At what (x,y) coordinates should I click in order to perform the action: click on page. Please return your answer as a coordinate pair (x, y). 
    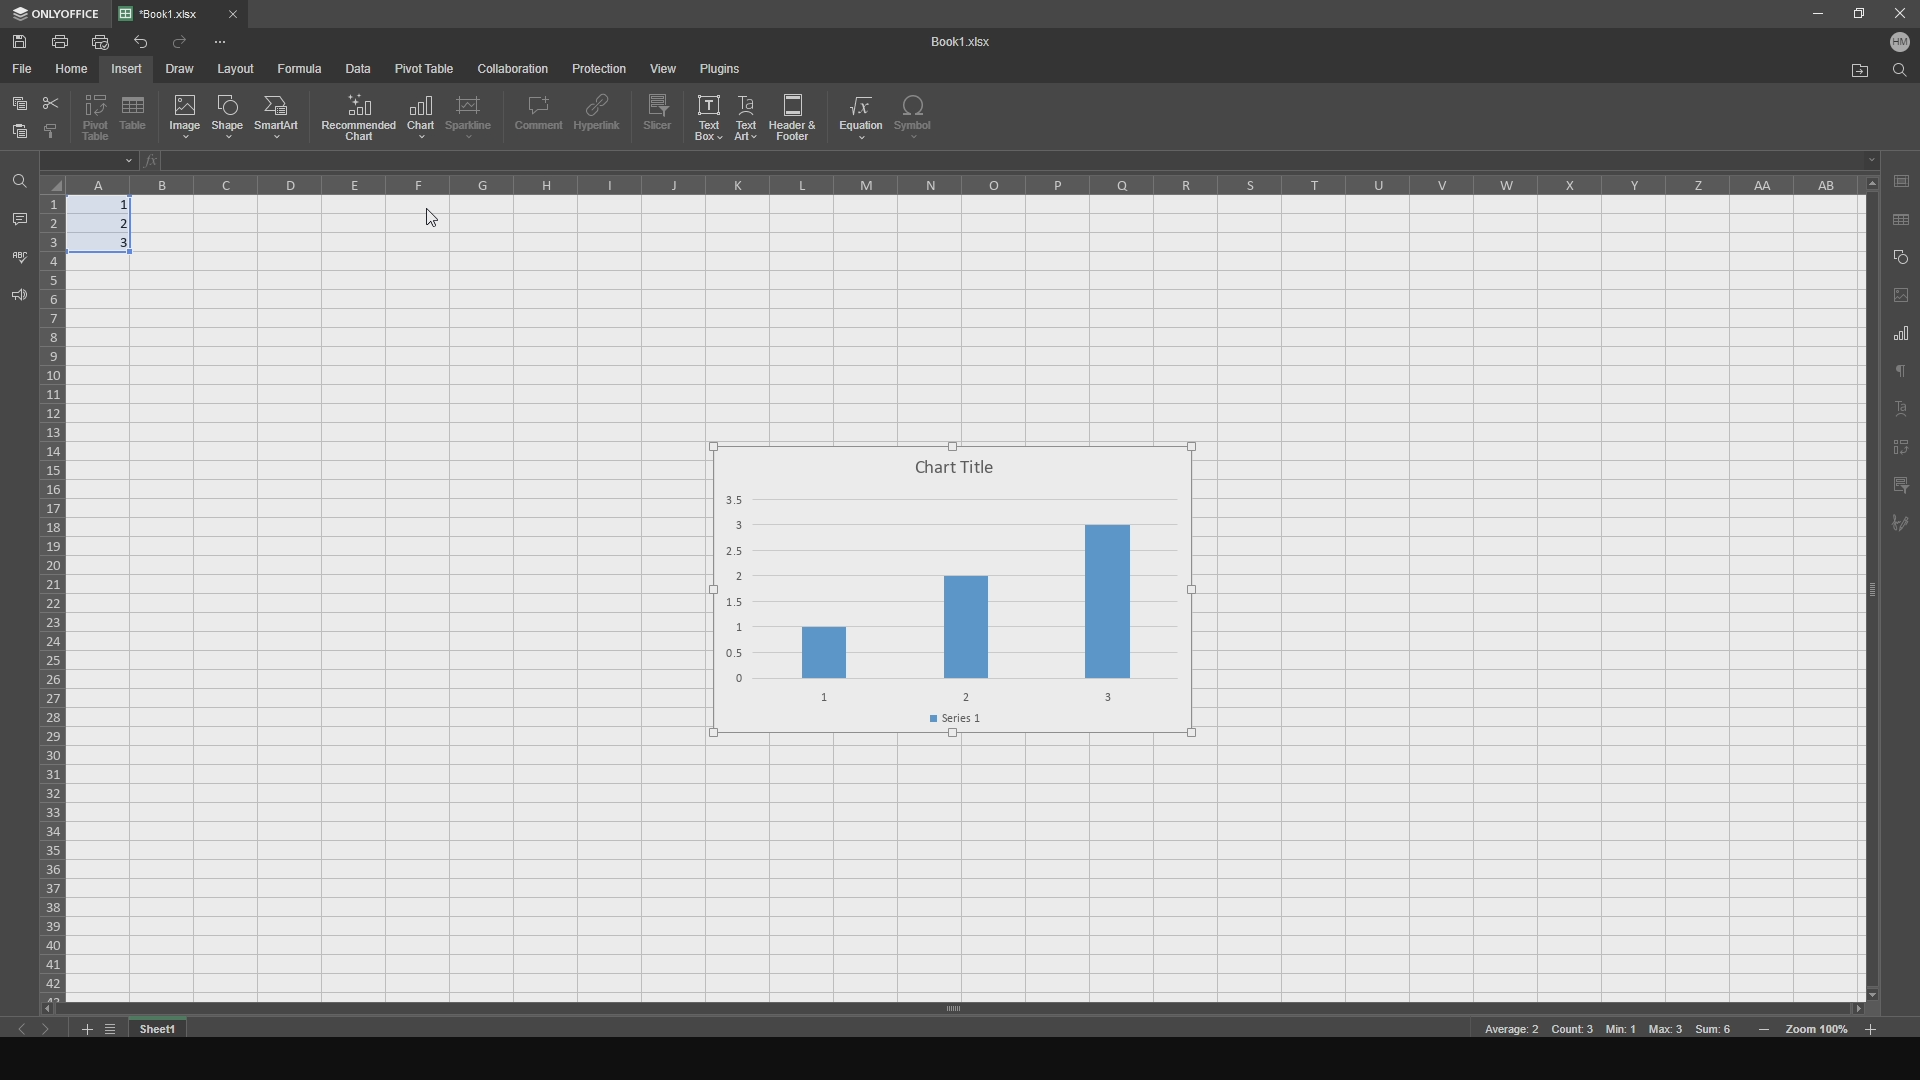
    Looking at the image, I should click on (1901, 295).